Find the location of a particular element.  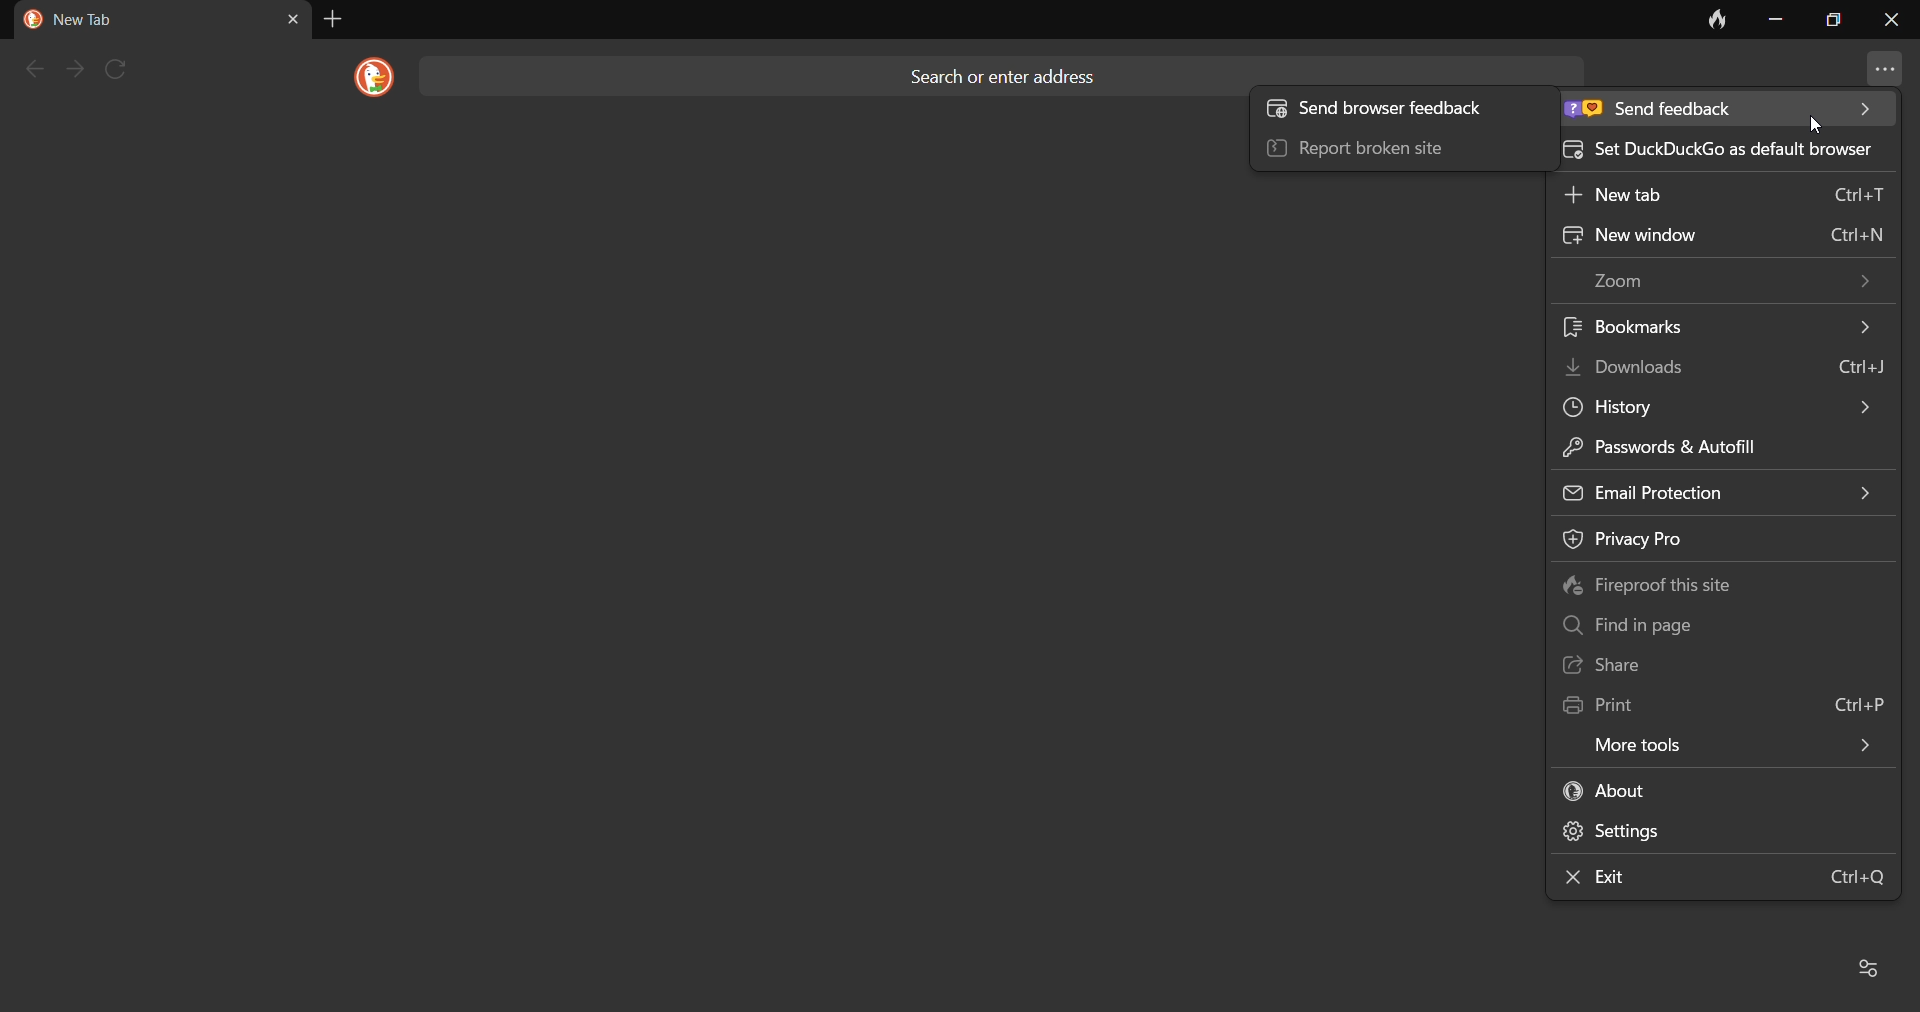

close is located at coordinates (1891, 25).